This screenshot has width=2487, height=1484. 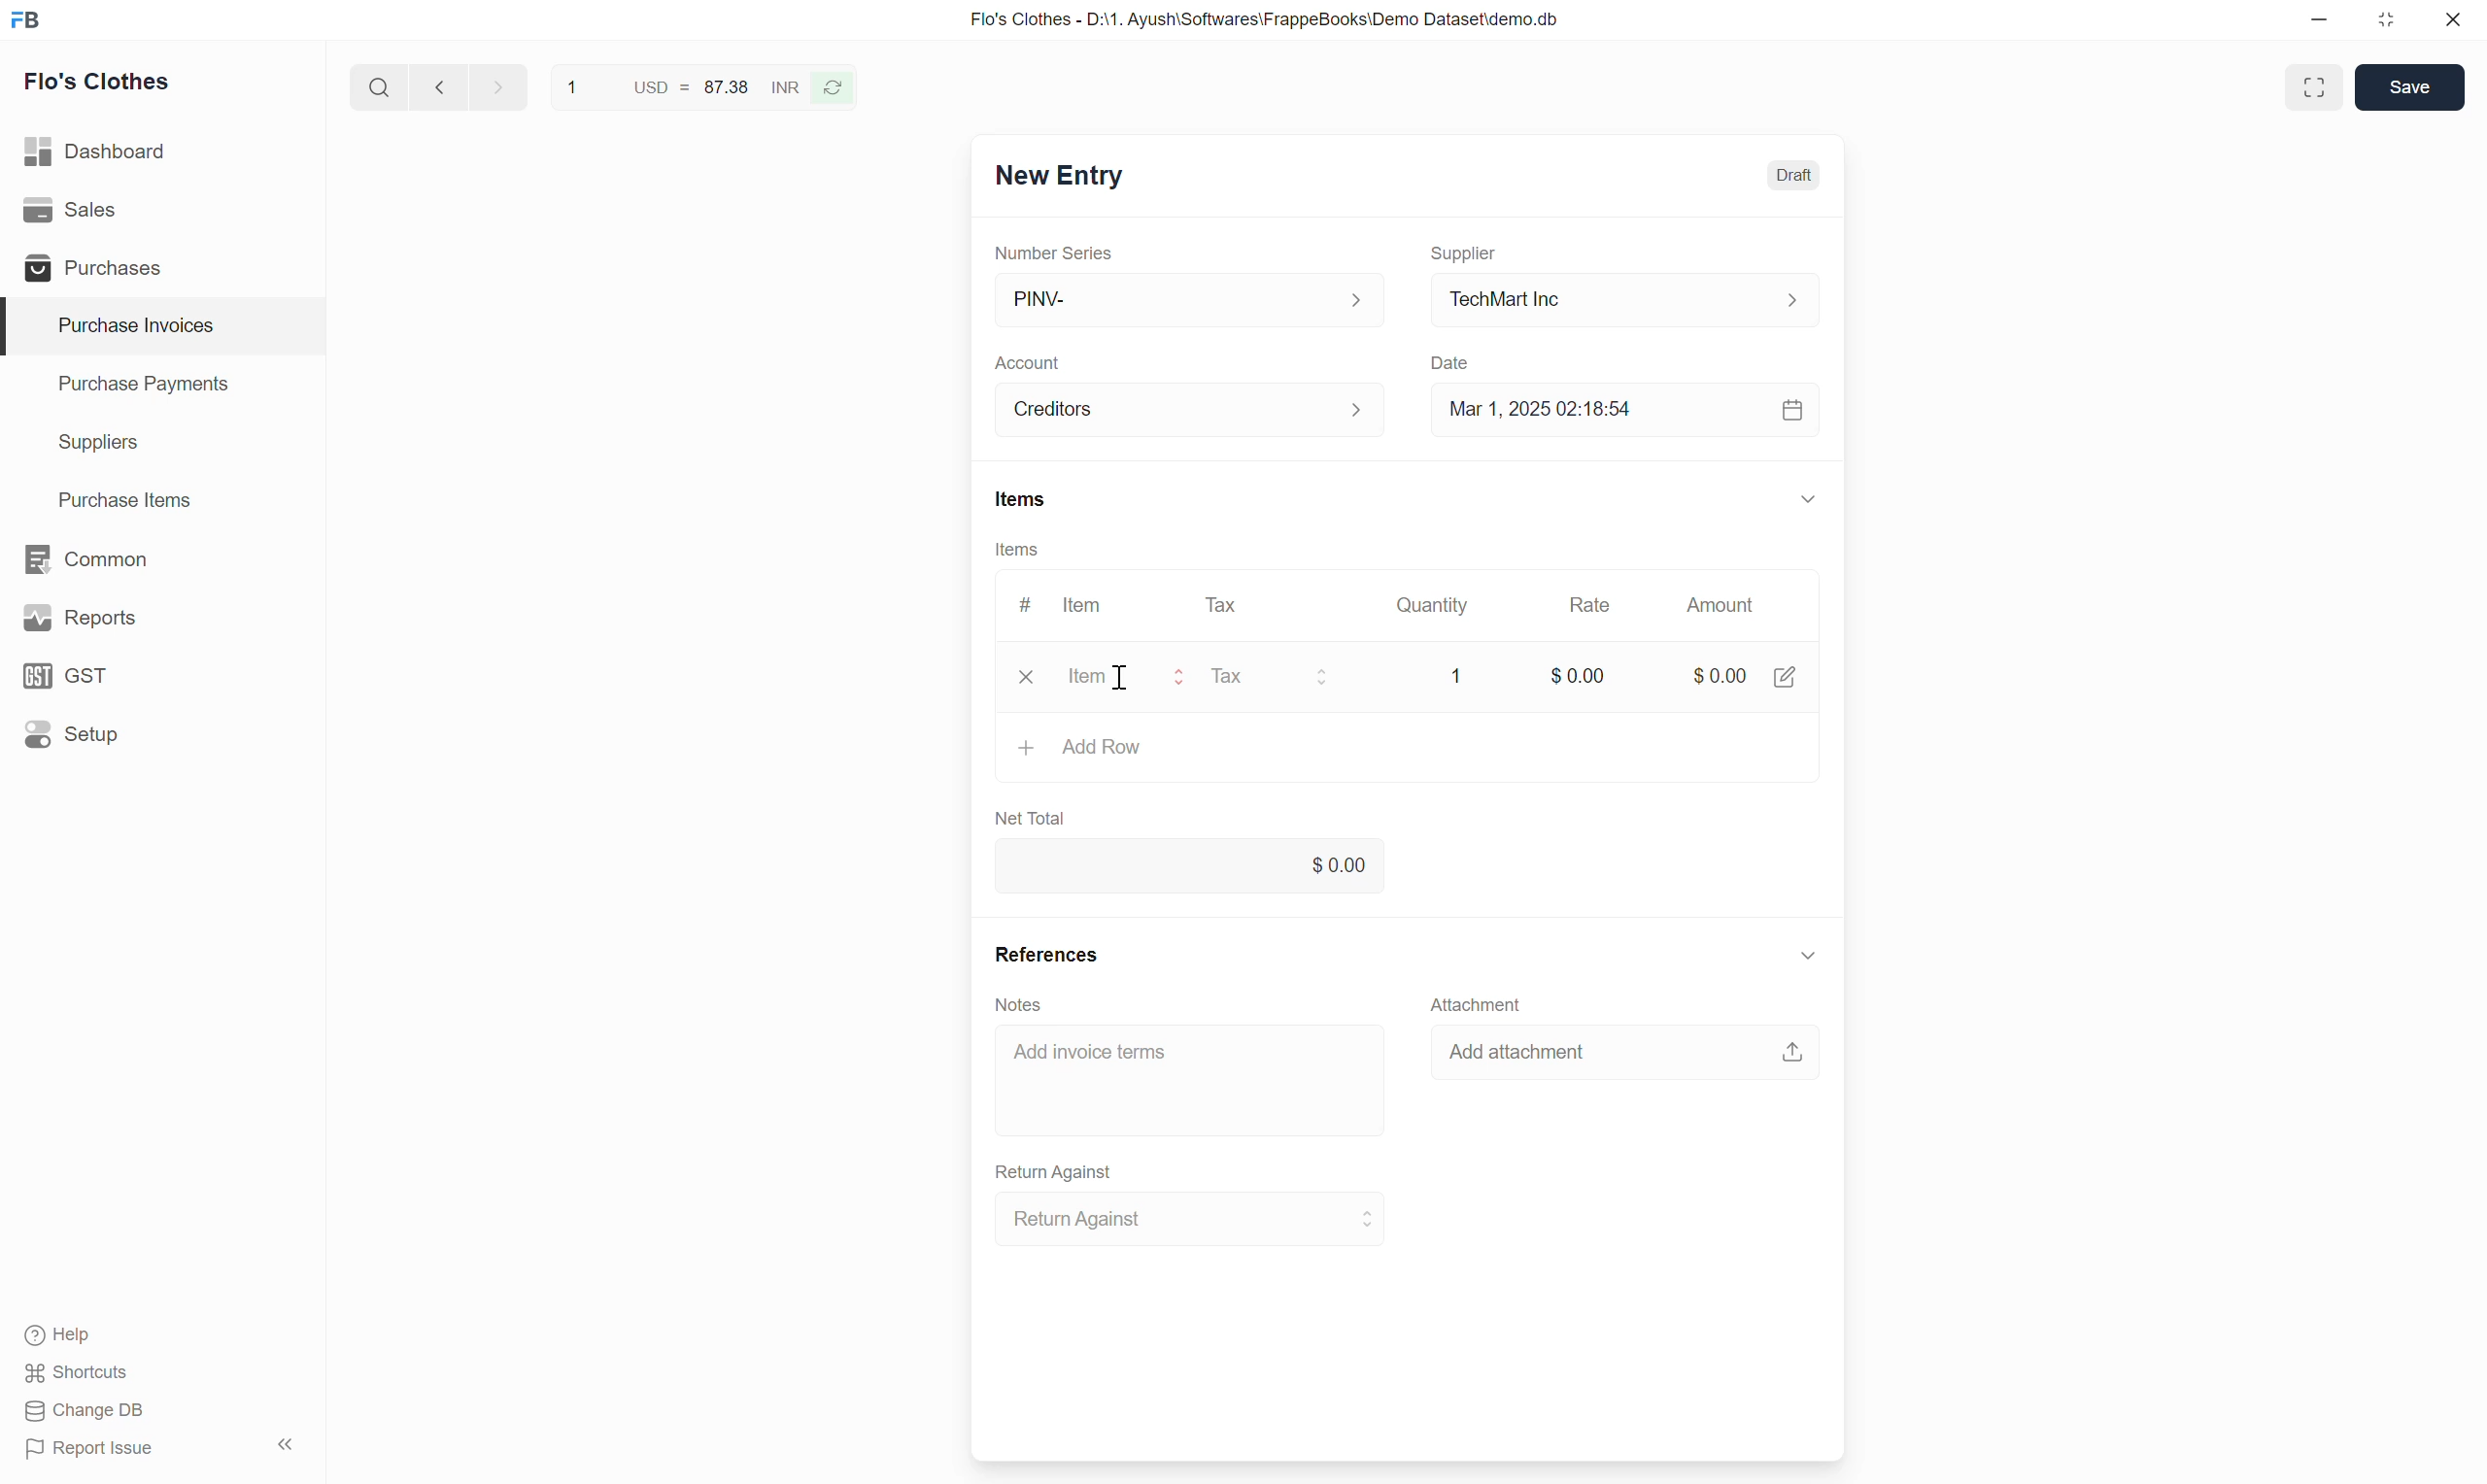 I want to click on Number Series, so click(x=1054, y=253).